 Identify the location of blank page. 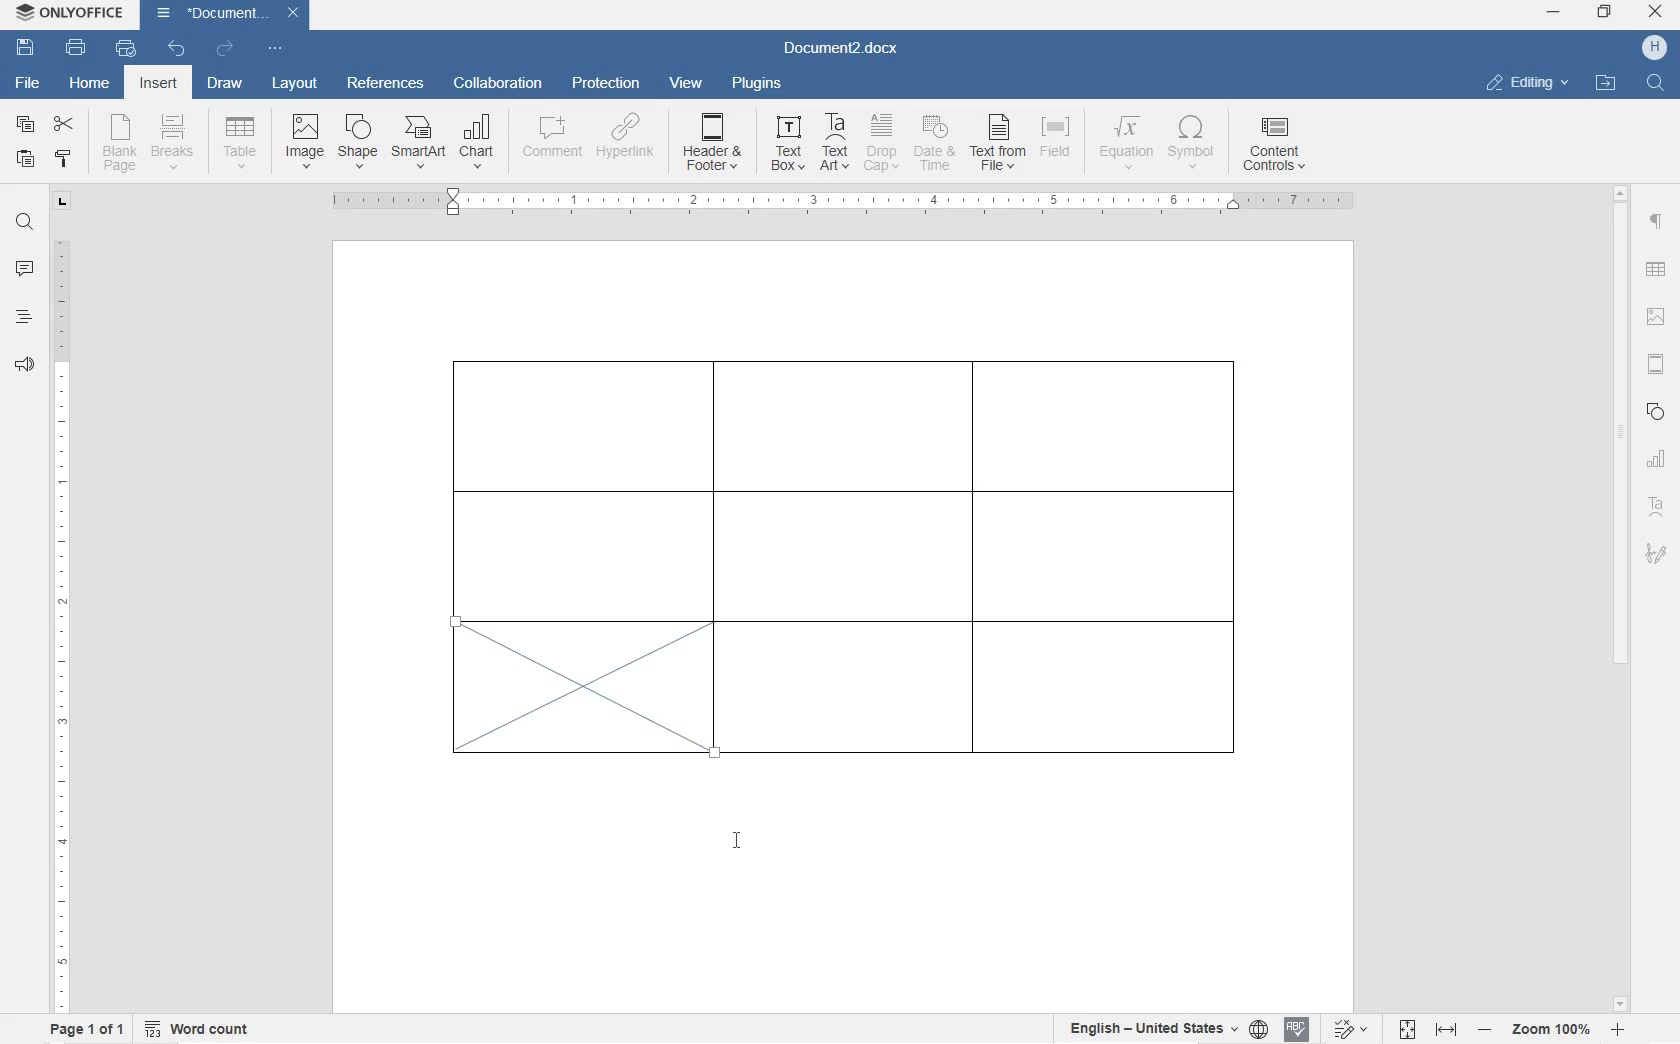
(117, 145).